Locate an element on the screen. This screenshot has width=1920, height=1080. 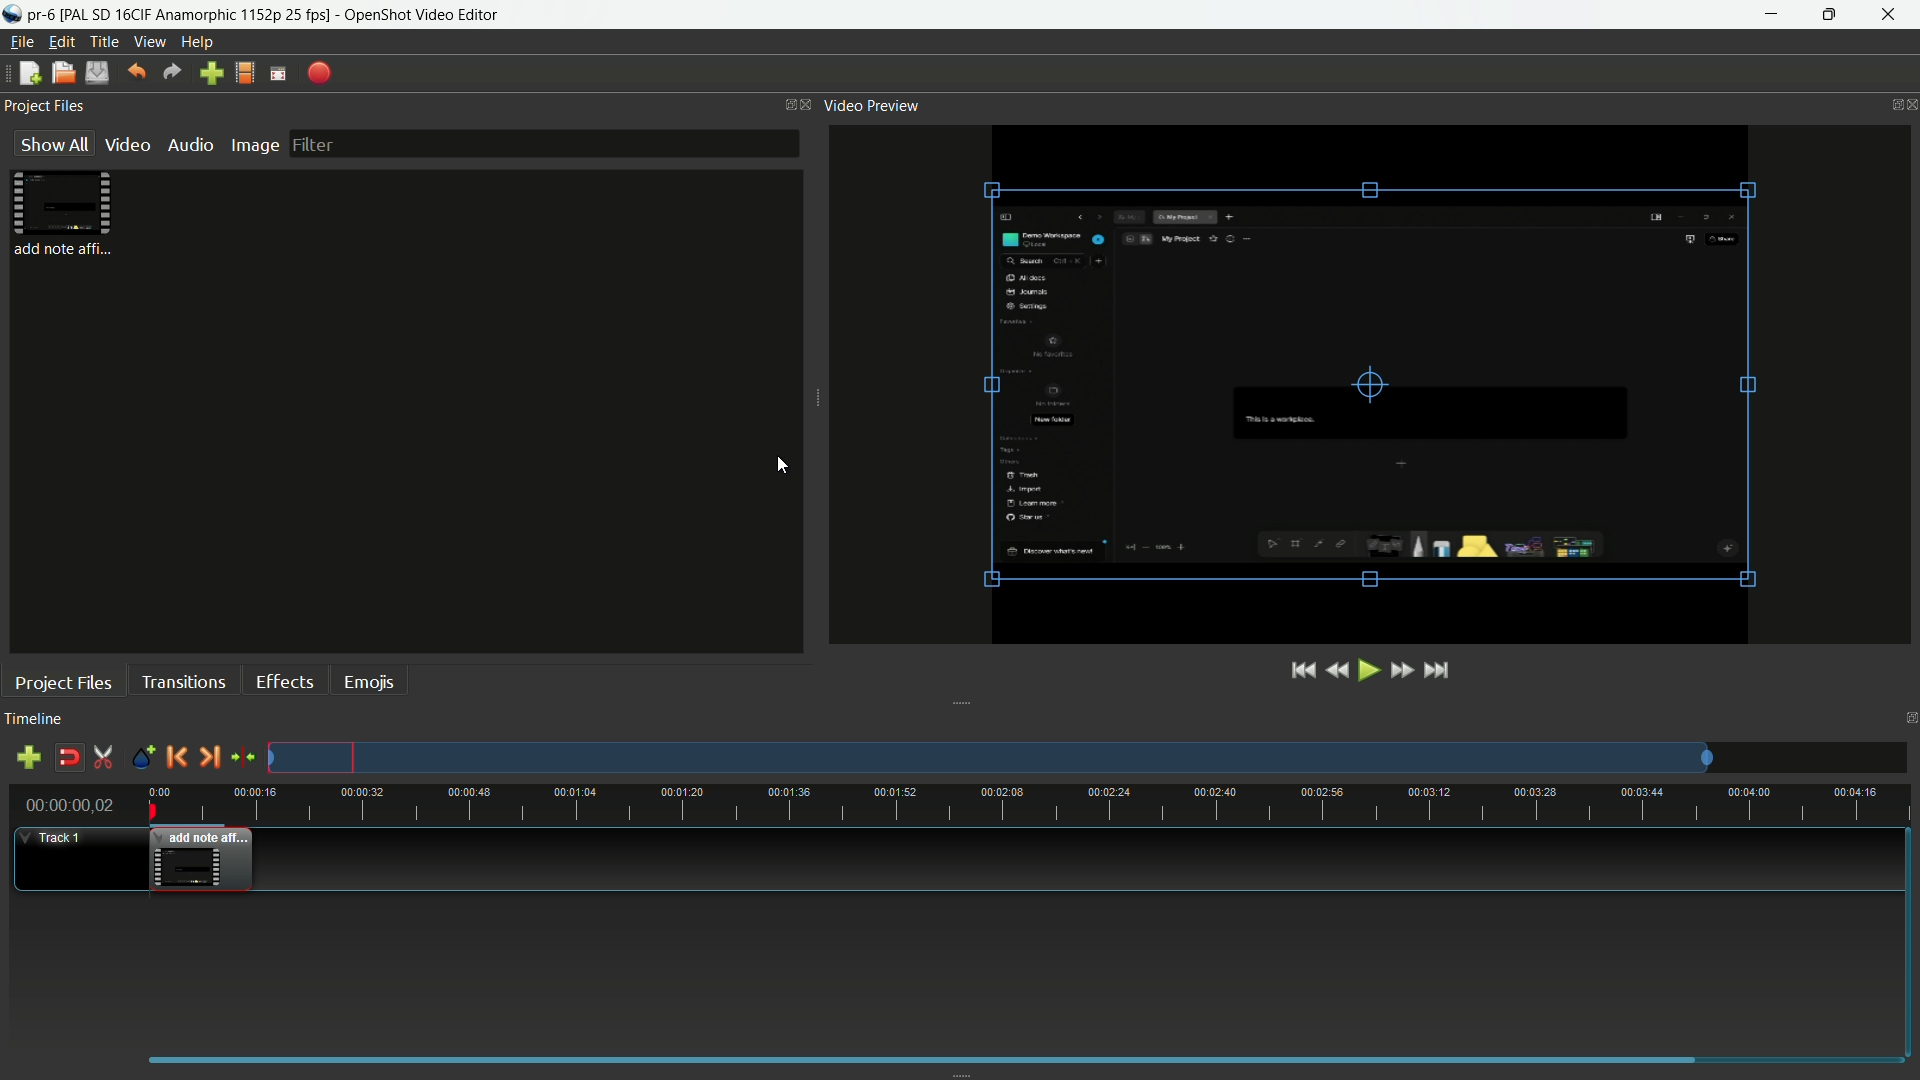
previous marker is located at coordinates (176, 757).